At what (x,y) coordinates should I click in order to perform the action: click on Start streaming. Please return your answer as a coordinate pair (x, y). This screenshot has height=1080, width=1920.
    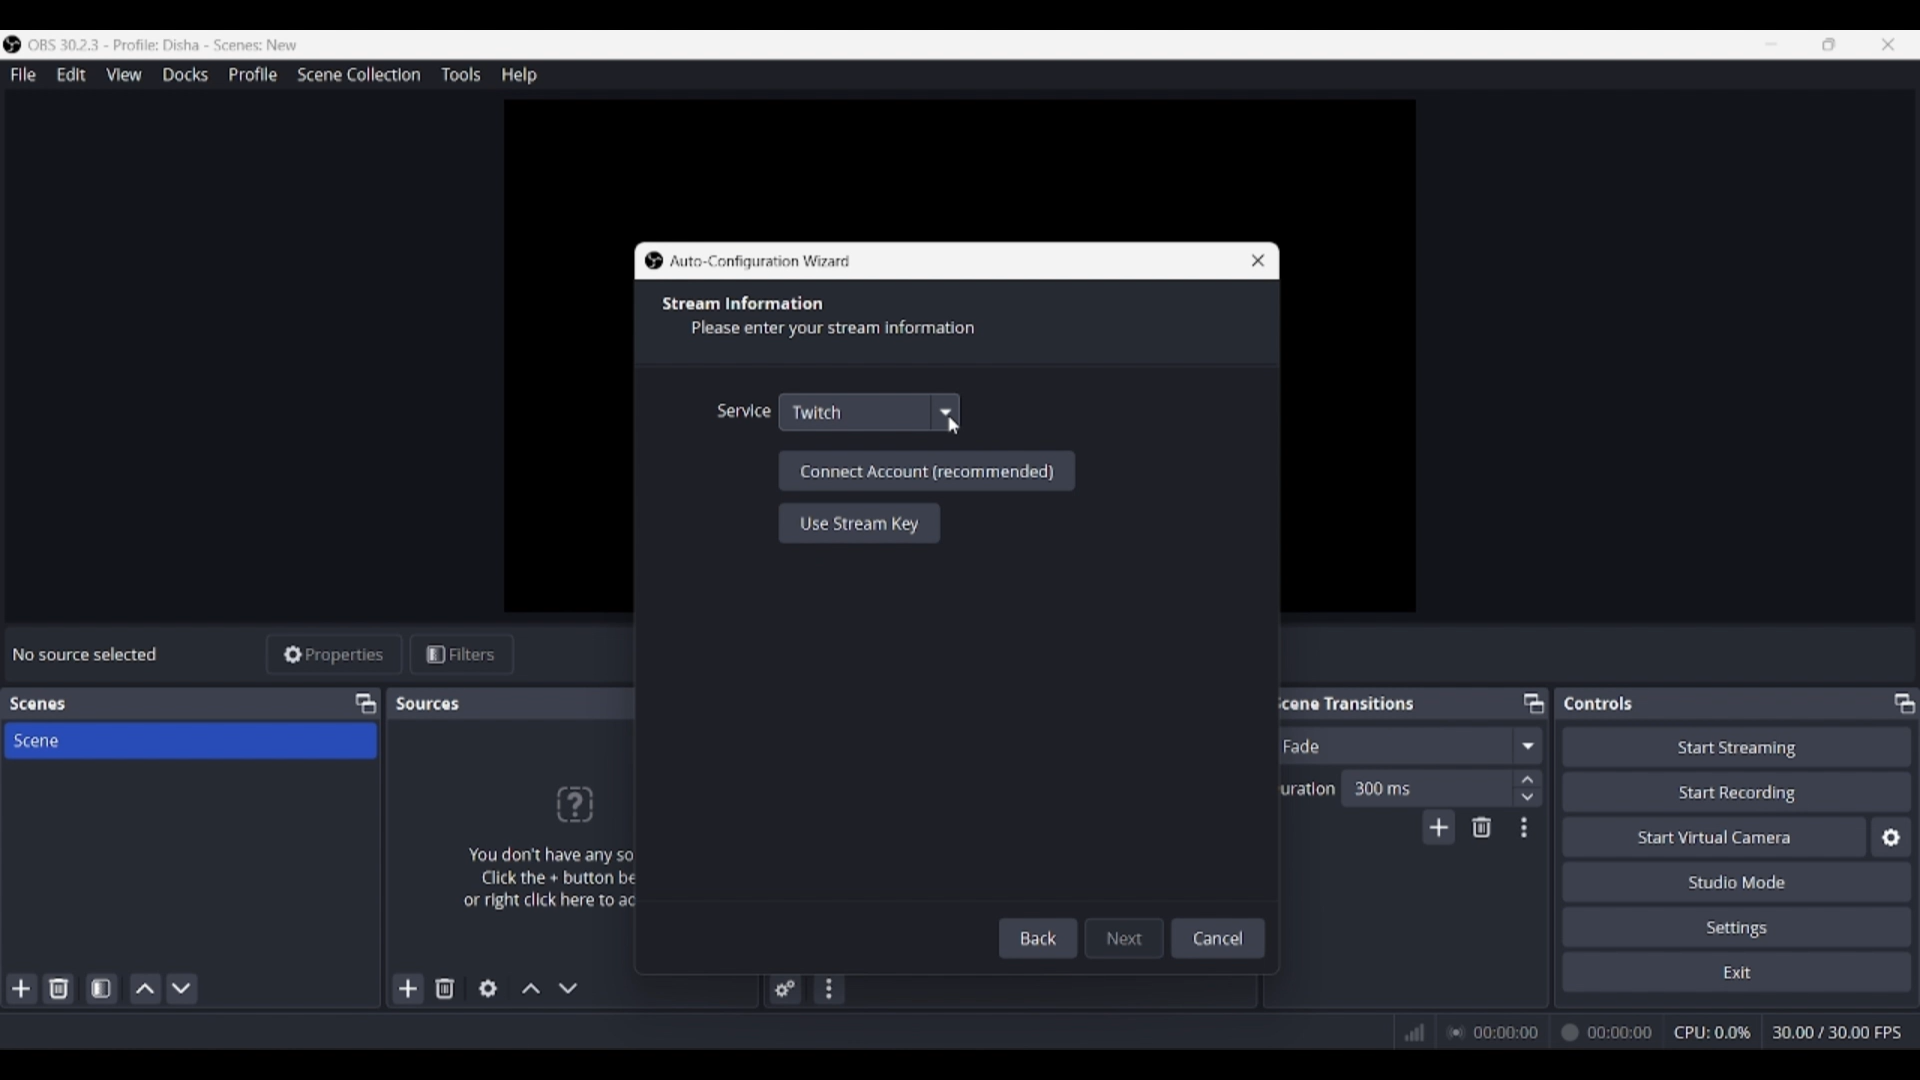
    Looking at the image, I should click on (1738, 746).